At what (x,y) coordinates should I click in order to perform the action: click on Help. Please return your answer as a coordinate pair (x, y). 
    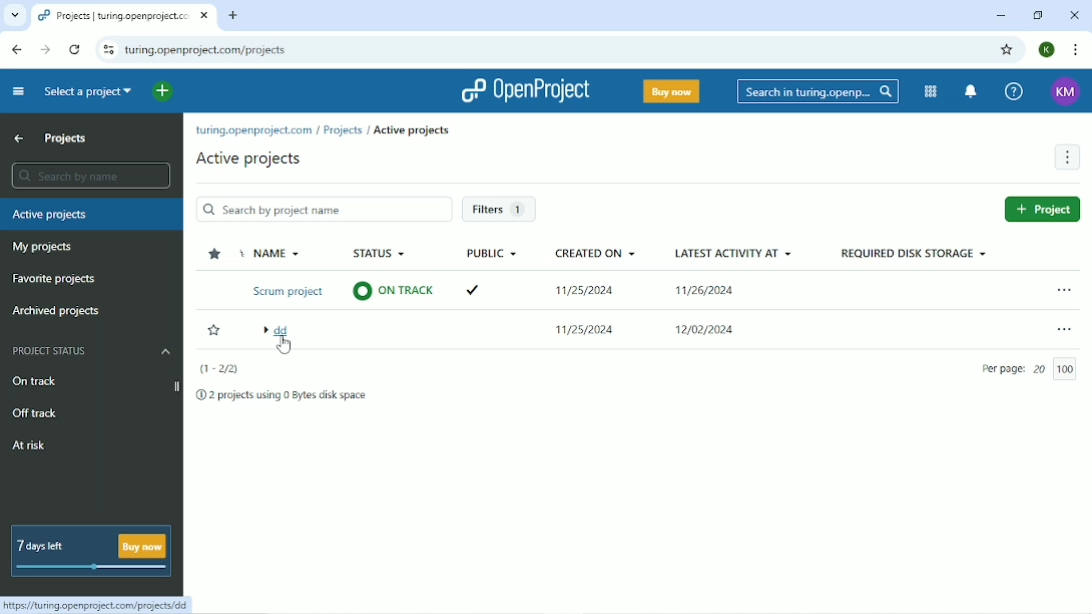
    Looking at the image, I should click on (1013, 92).